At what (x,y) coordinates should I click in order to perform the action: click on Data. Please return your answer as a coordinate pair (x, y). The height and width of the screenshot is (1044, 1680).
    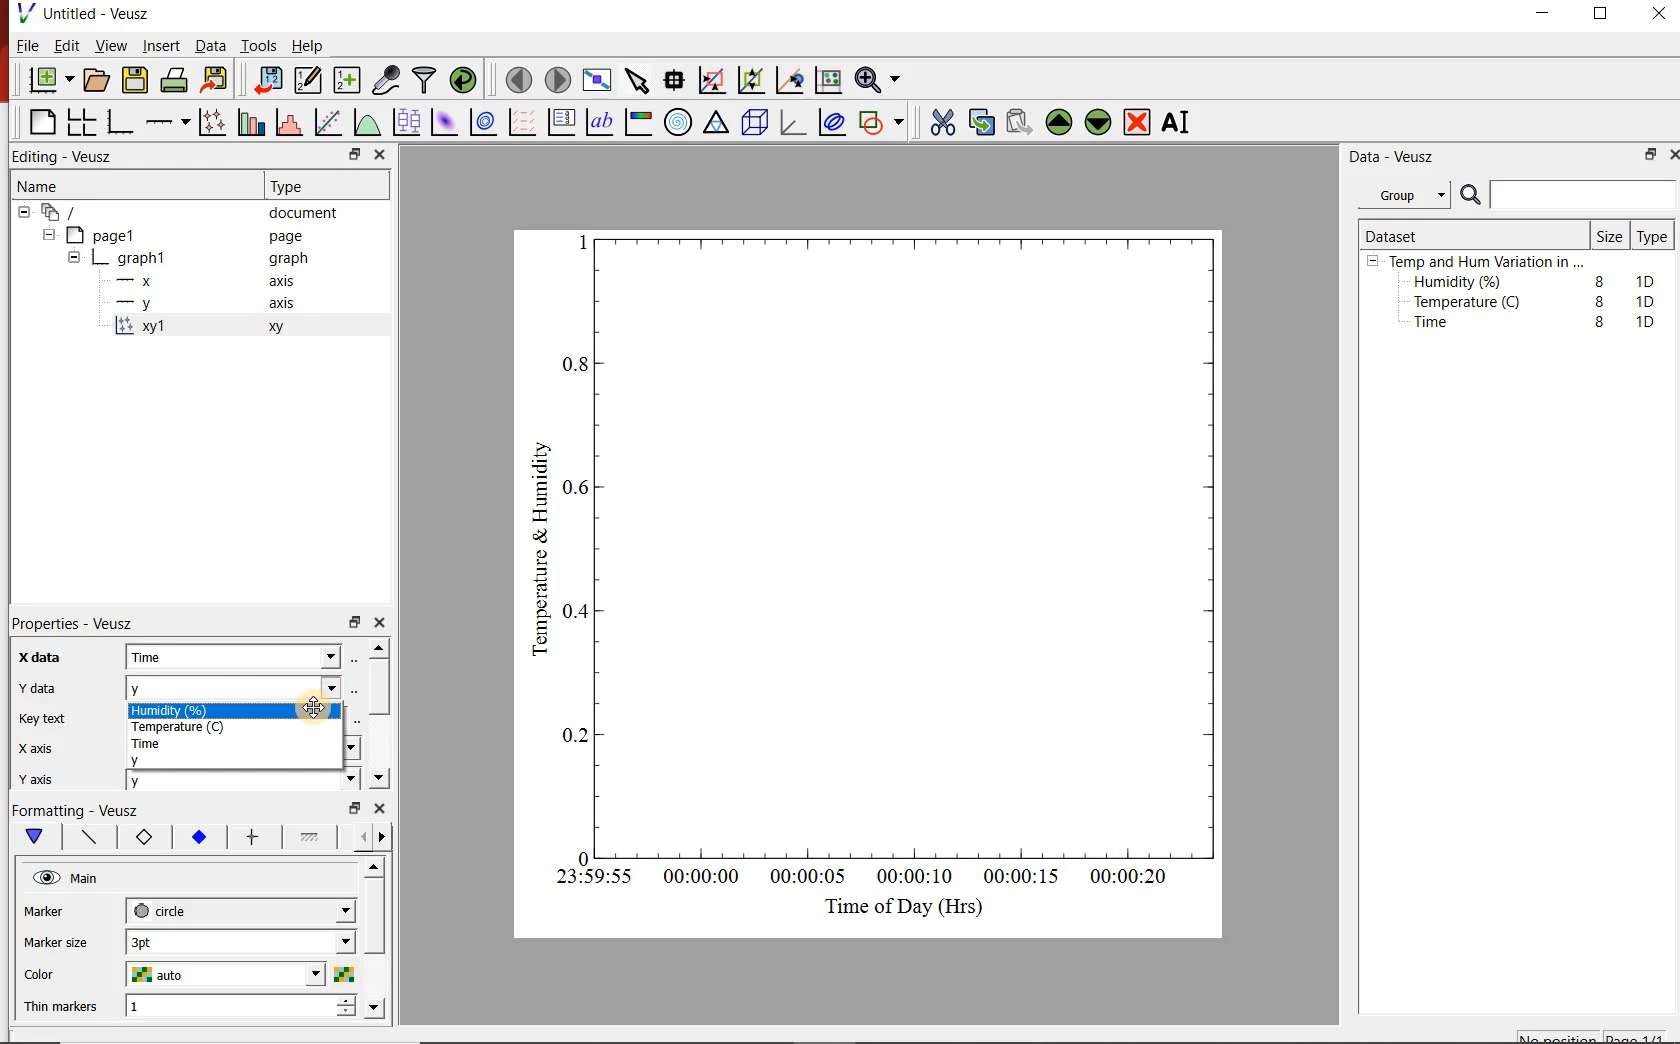
    Looking at the image, I should click on (206, 46).